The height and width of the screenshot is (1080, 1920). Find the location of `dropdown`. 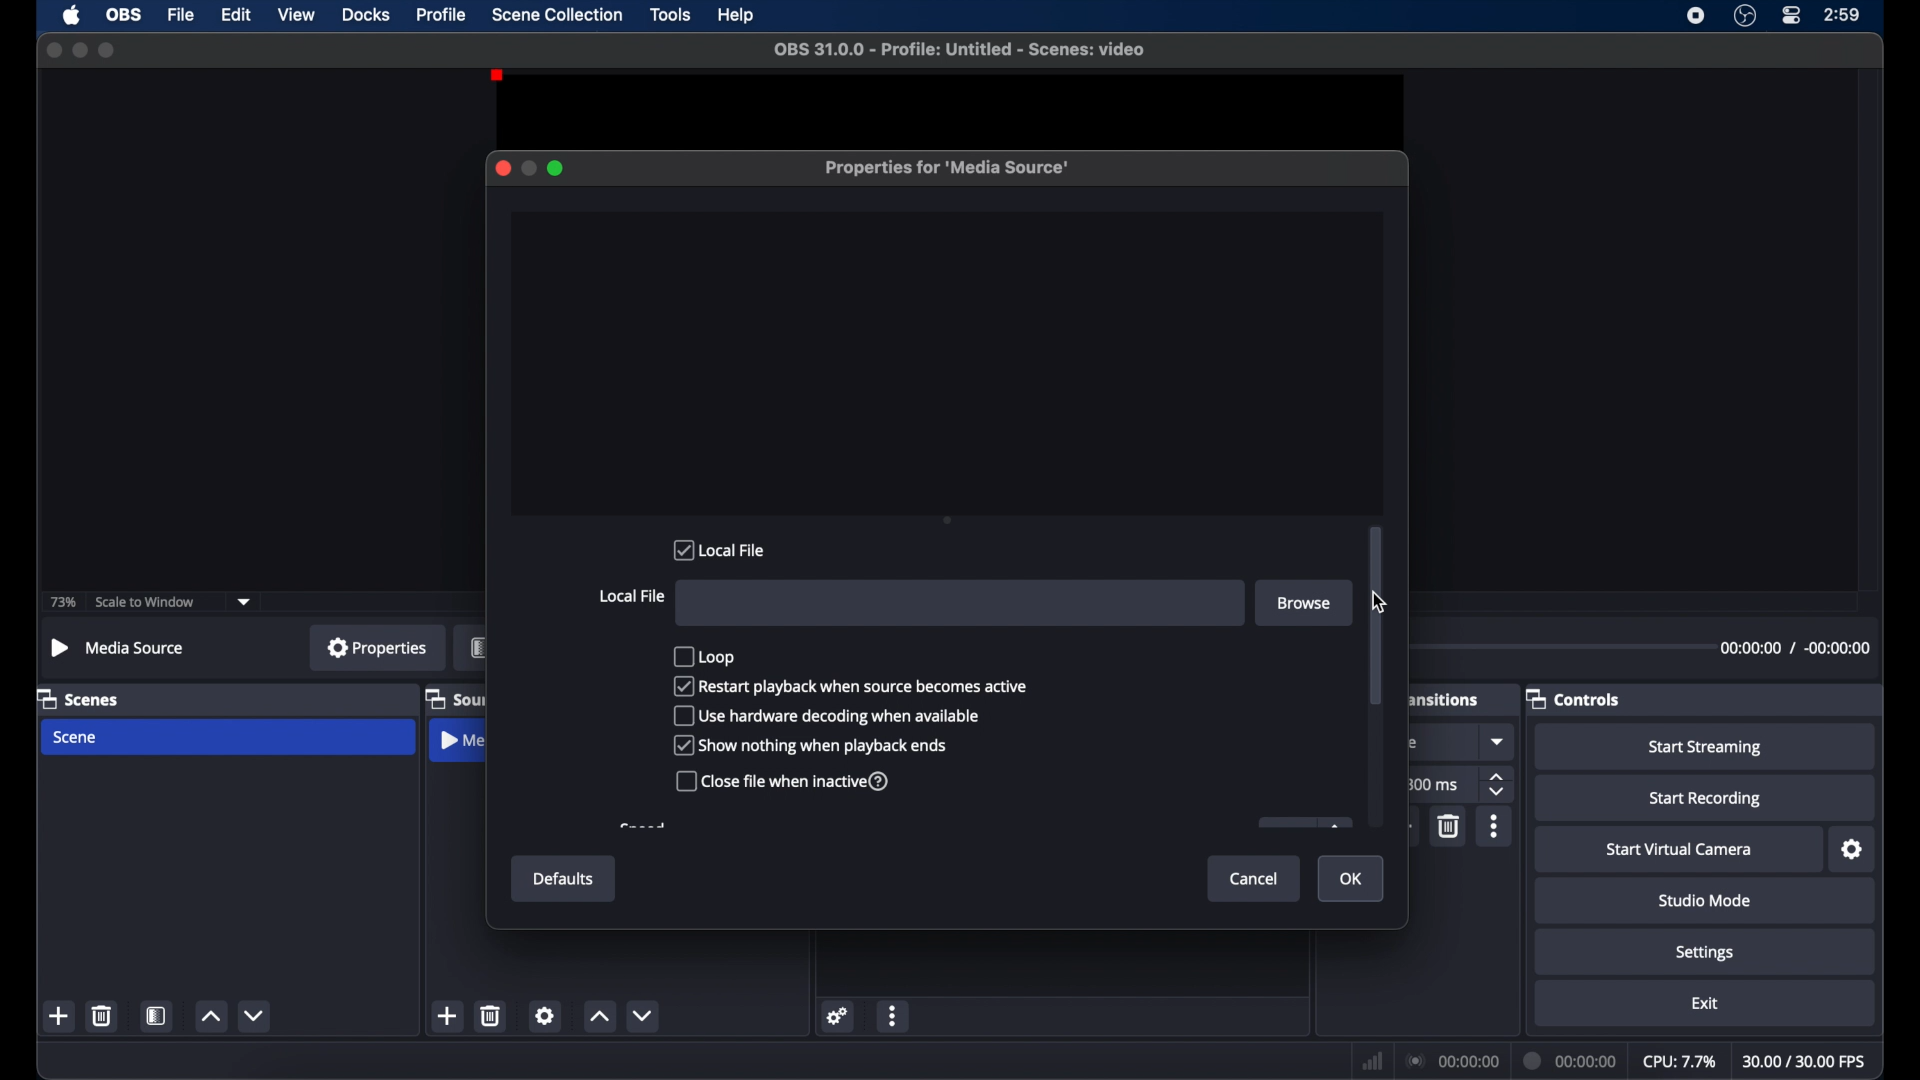

dropdown is located at coordinates (1499, 741).